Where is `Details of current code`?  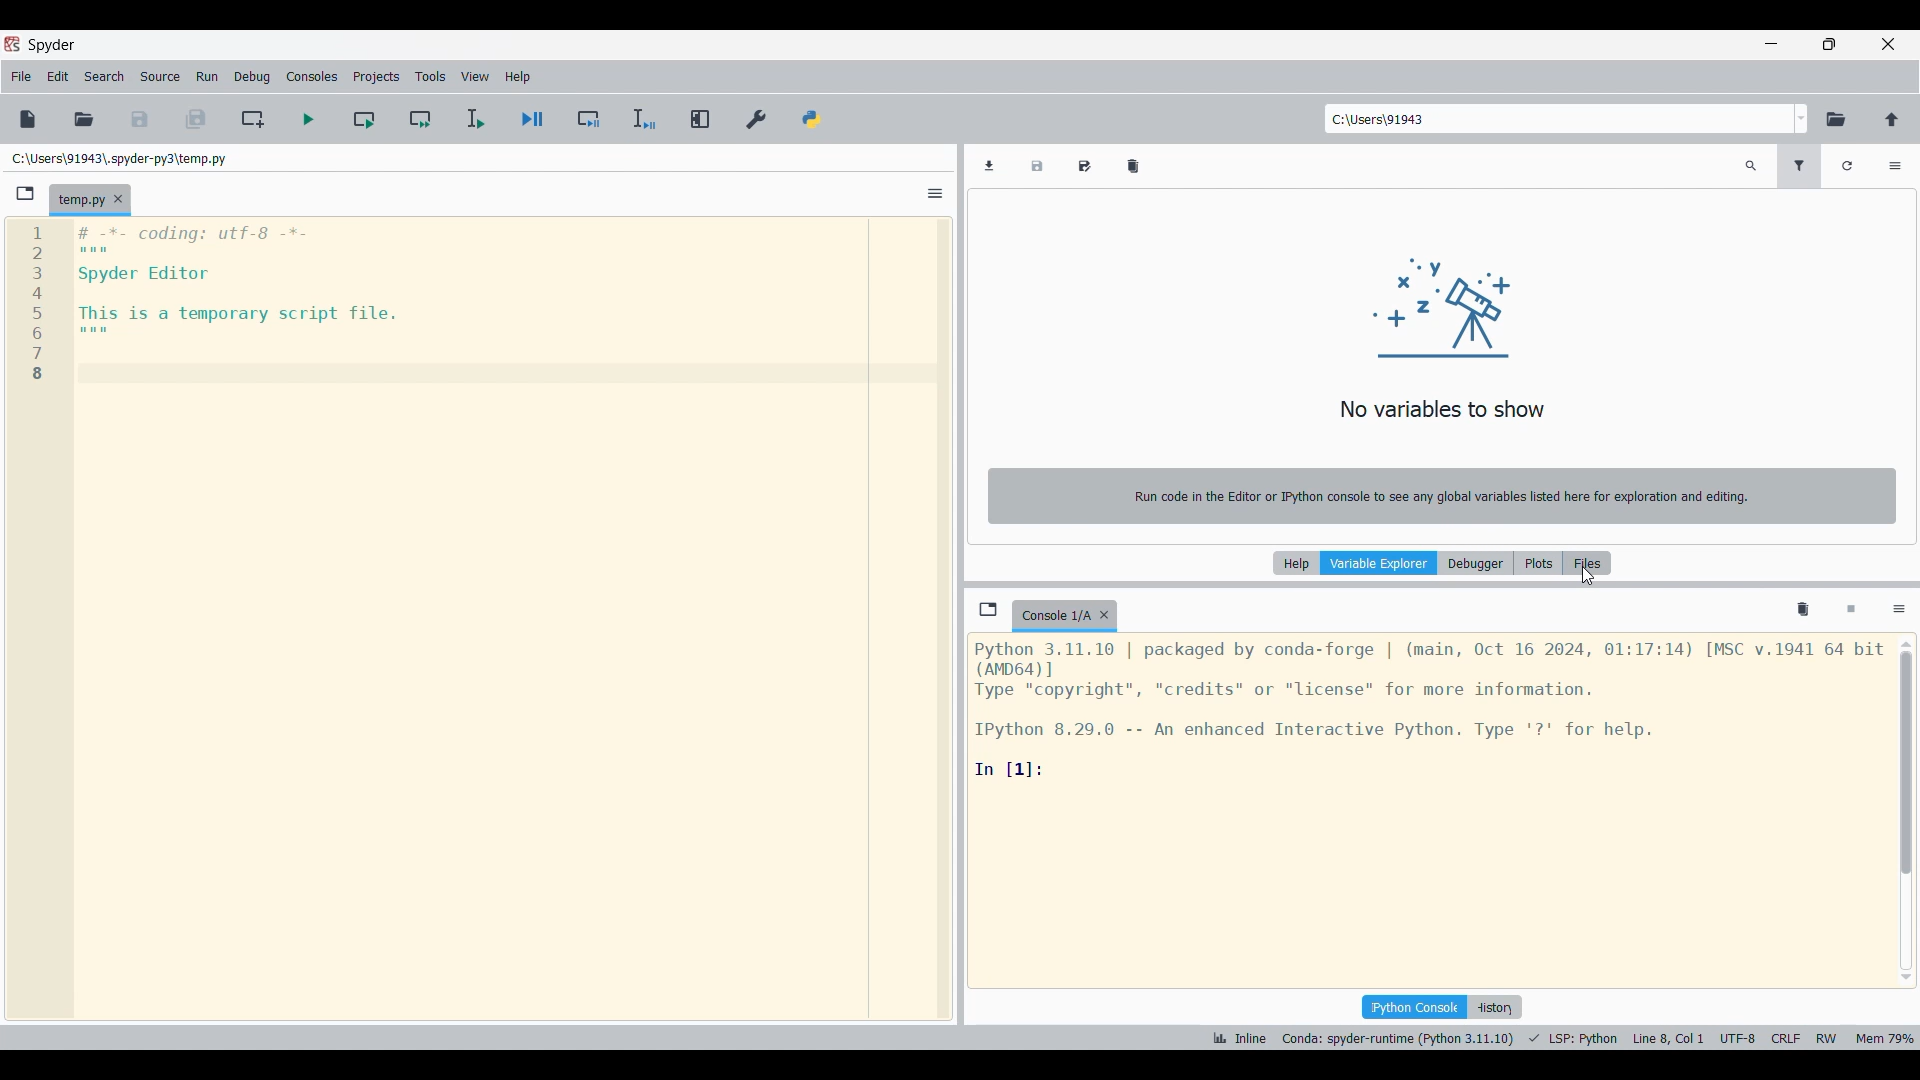 Details of current code is located at coordinates (1563, 1038).